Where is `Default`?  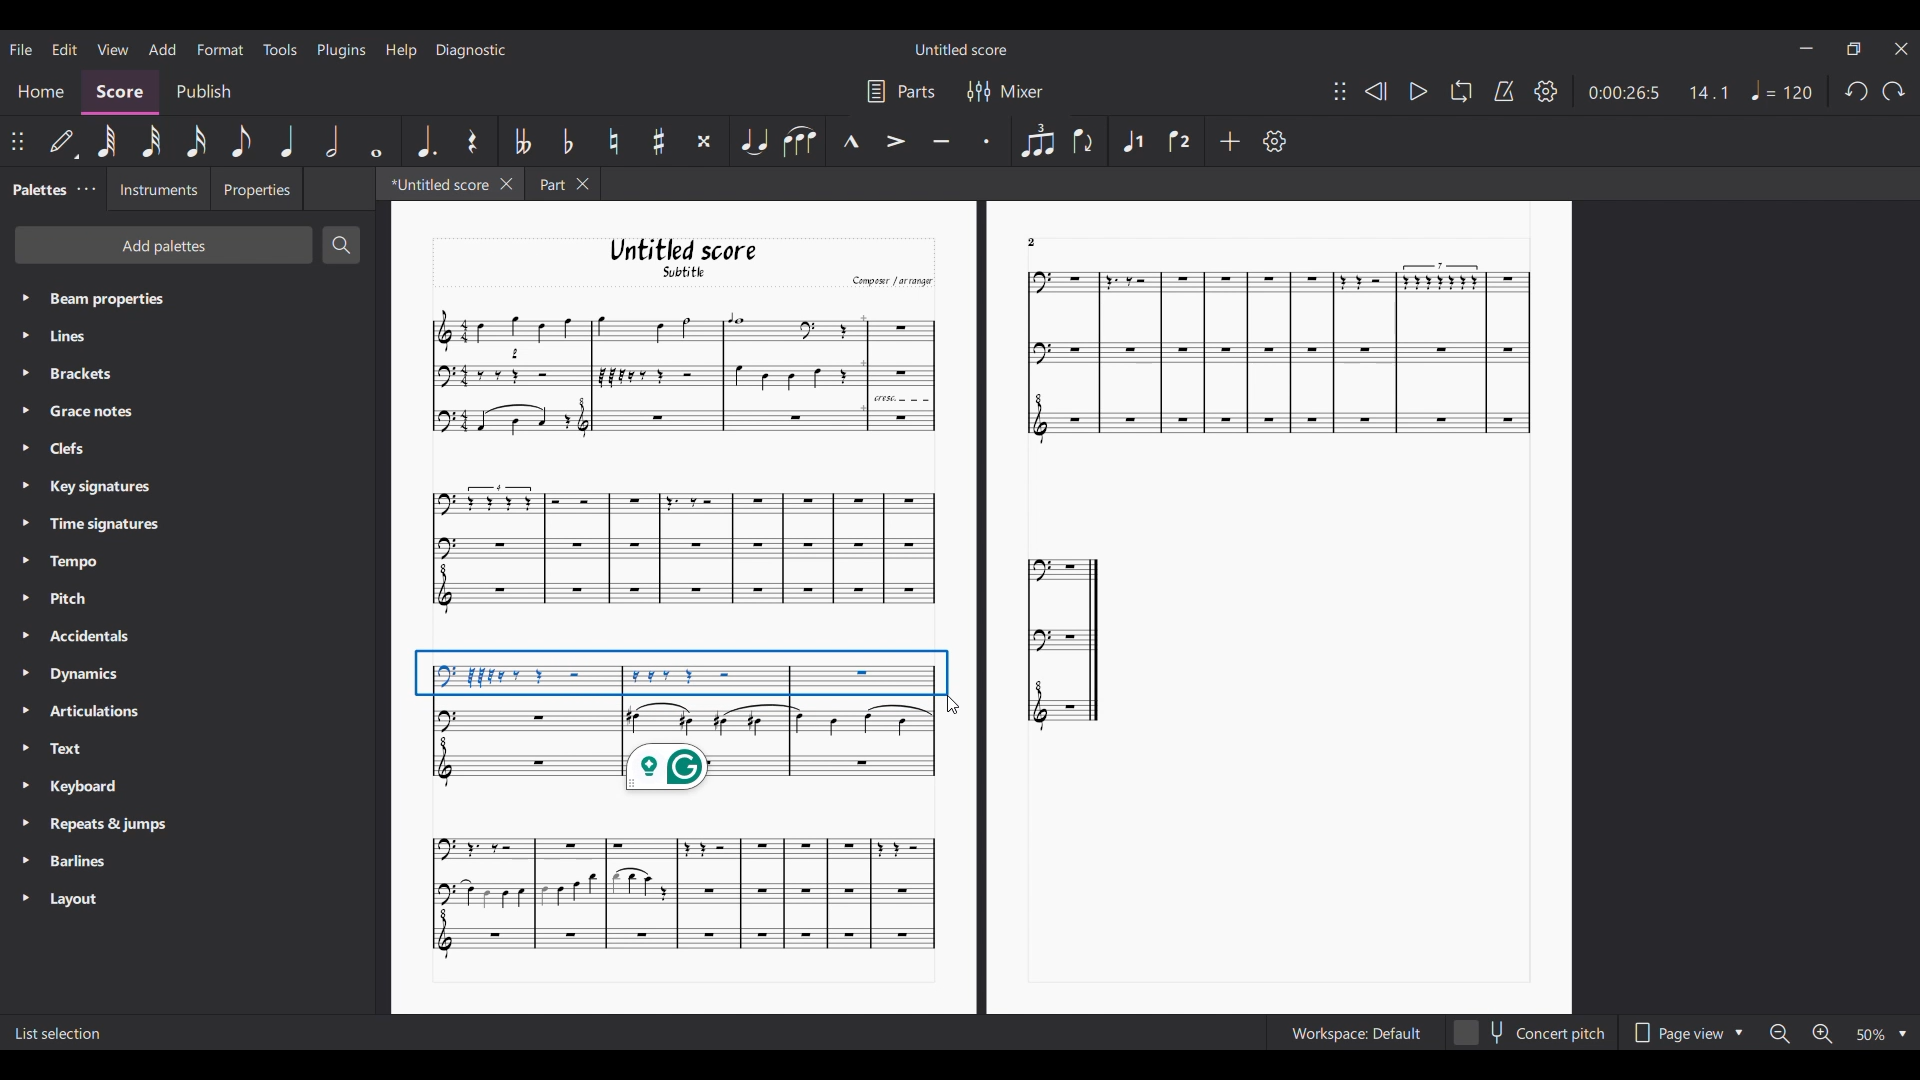
Default is located at coordinates (63, 145).